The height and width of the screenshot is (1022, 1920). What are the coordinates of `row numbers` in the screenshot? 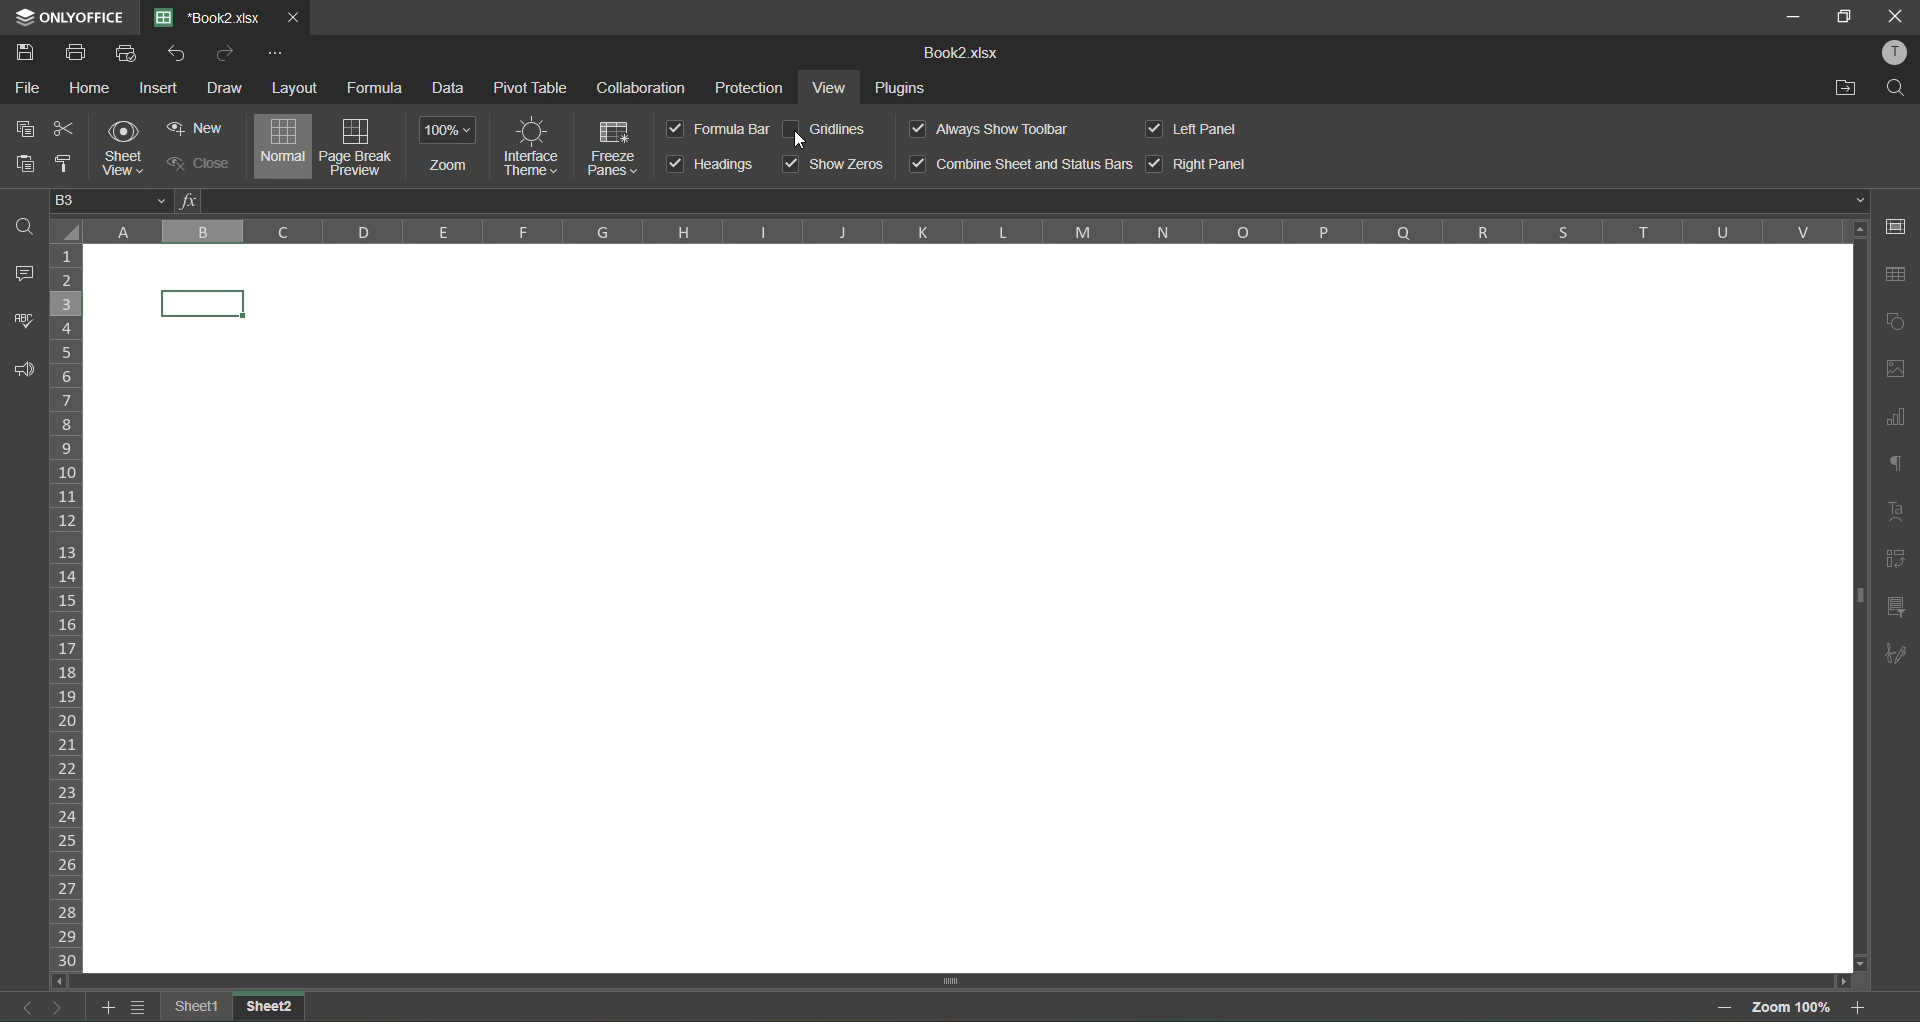 It's located at (68, 607).